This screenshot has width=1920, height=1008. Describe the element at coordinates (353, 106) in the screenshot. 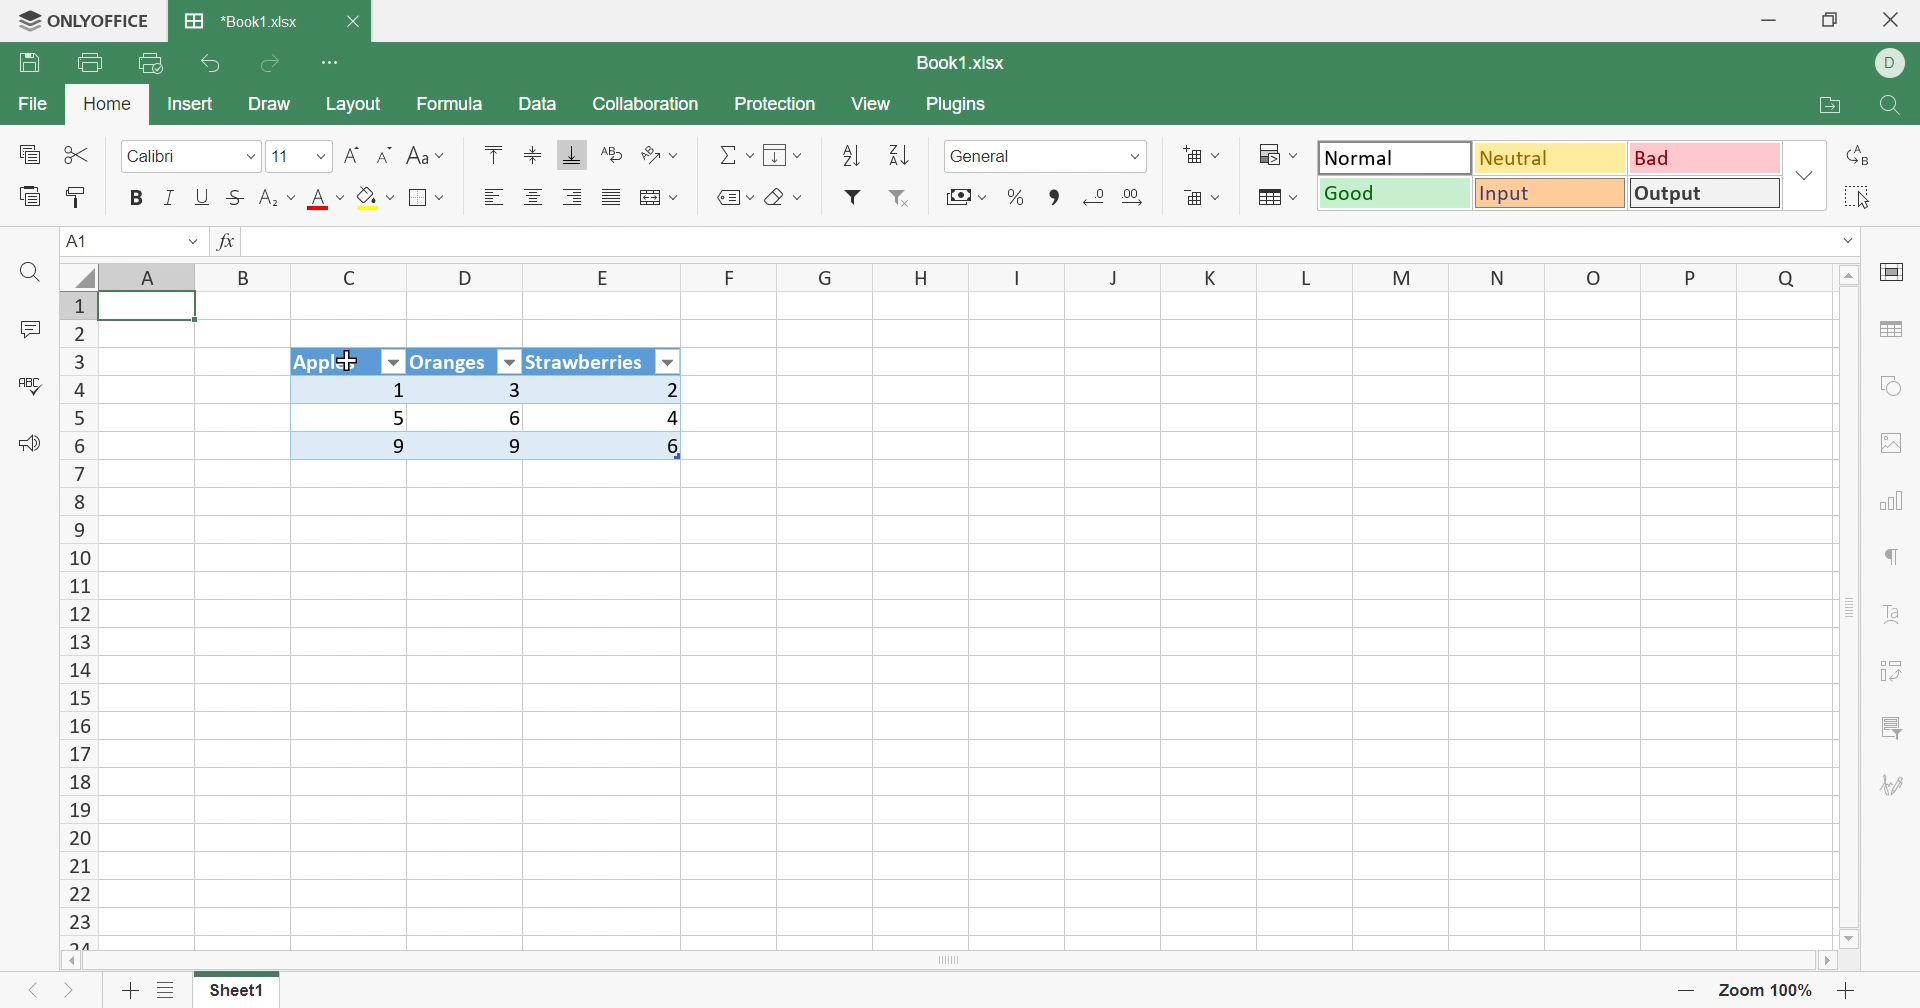

I see `Lyout` at that location.